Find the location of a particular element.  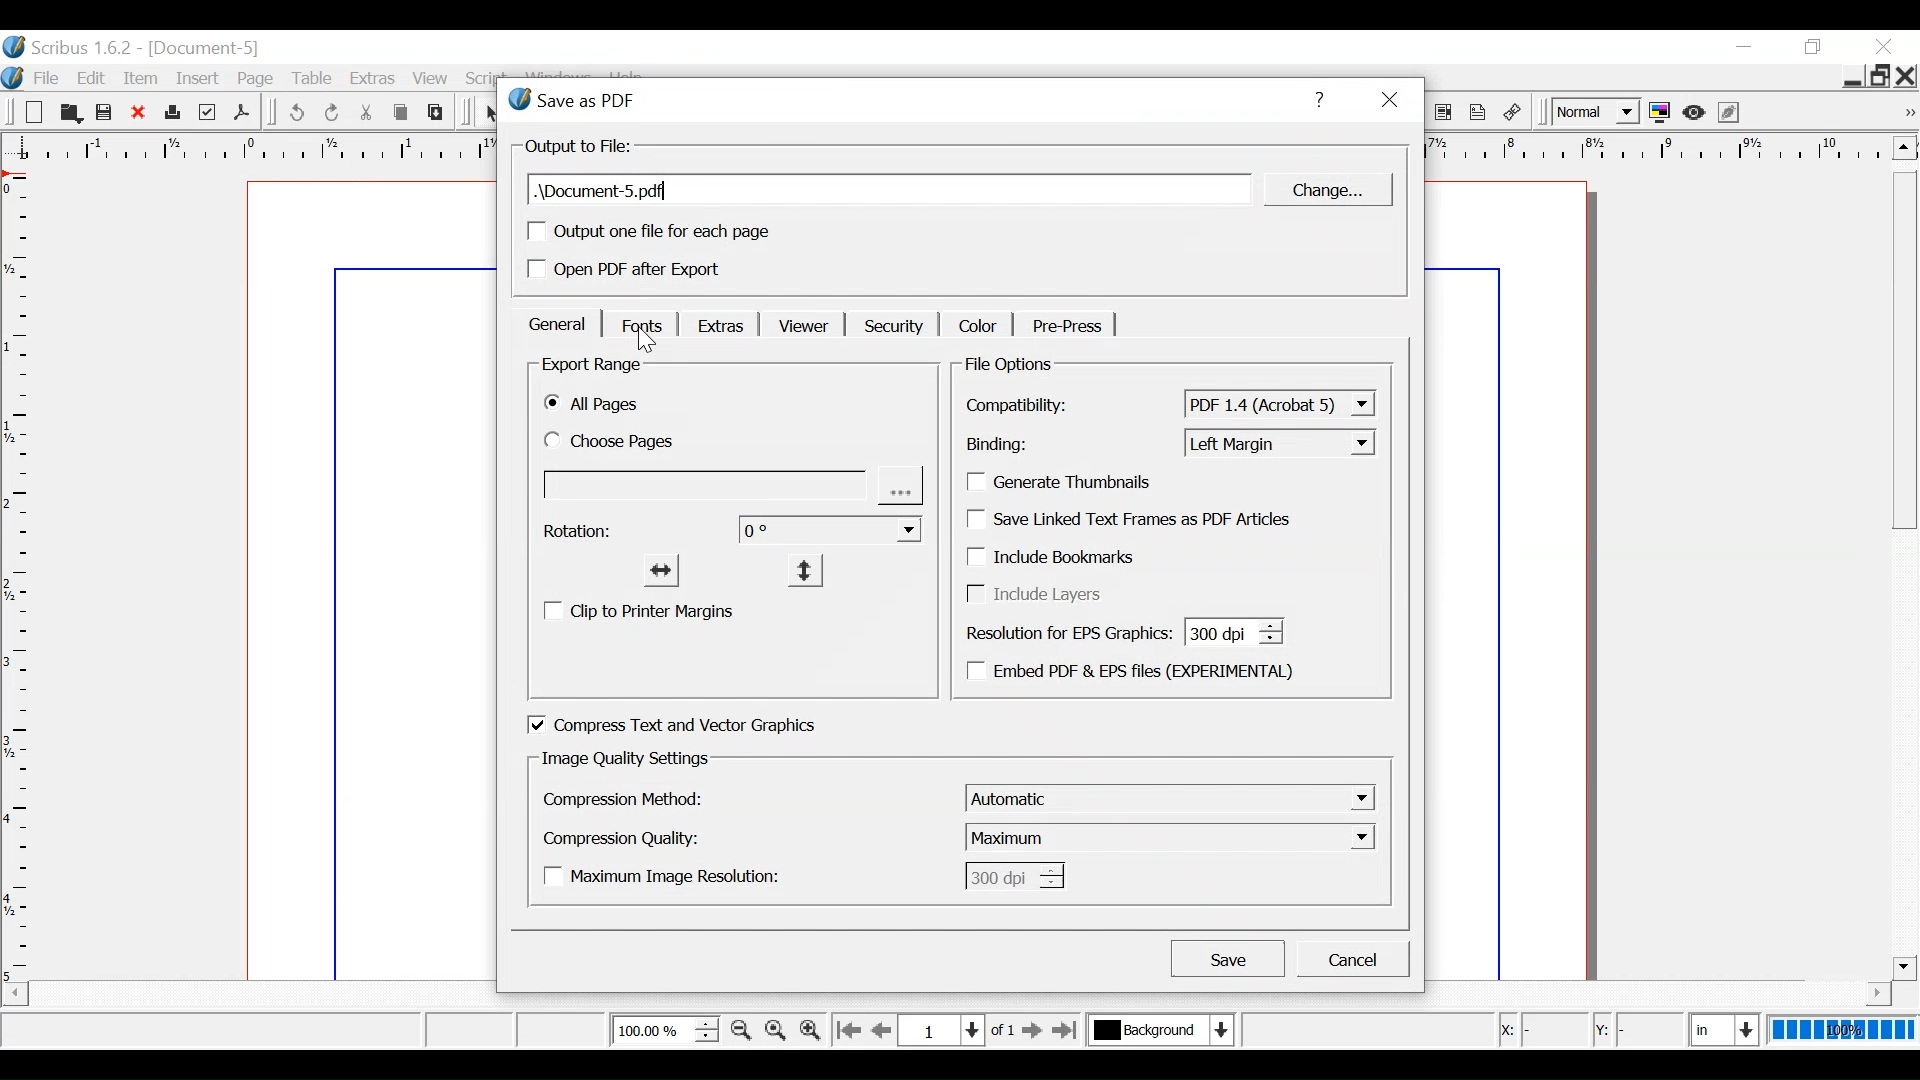

Help is located at coordinates (1317, 99).